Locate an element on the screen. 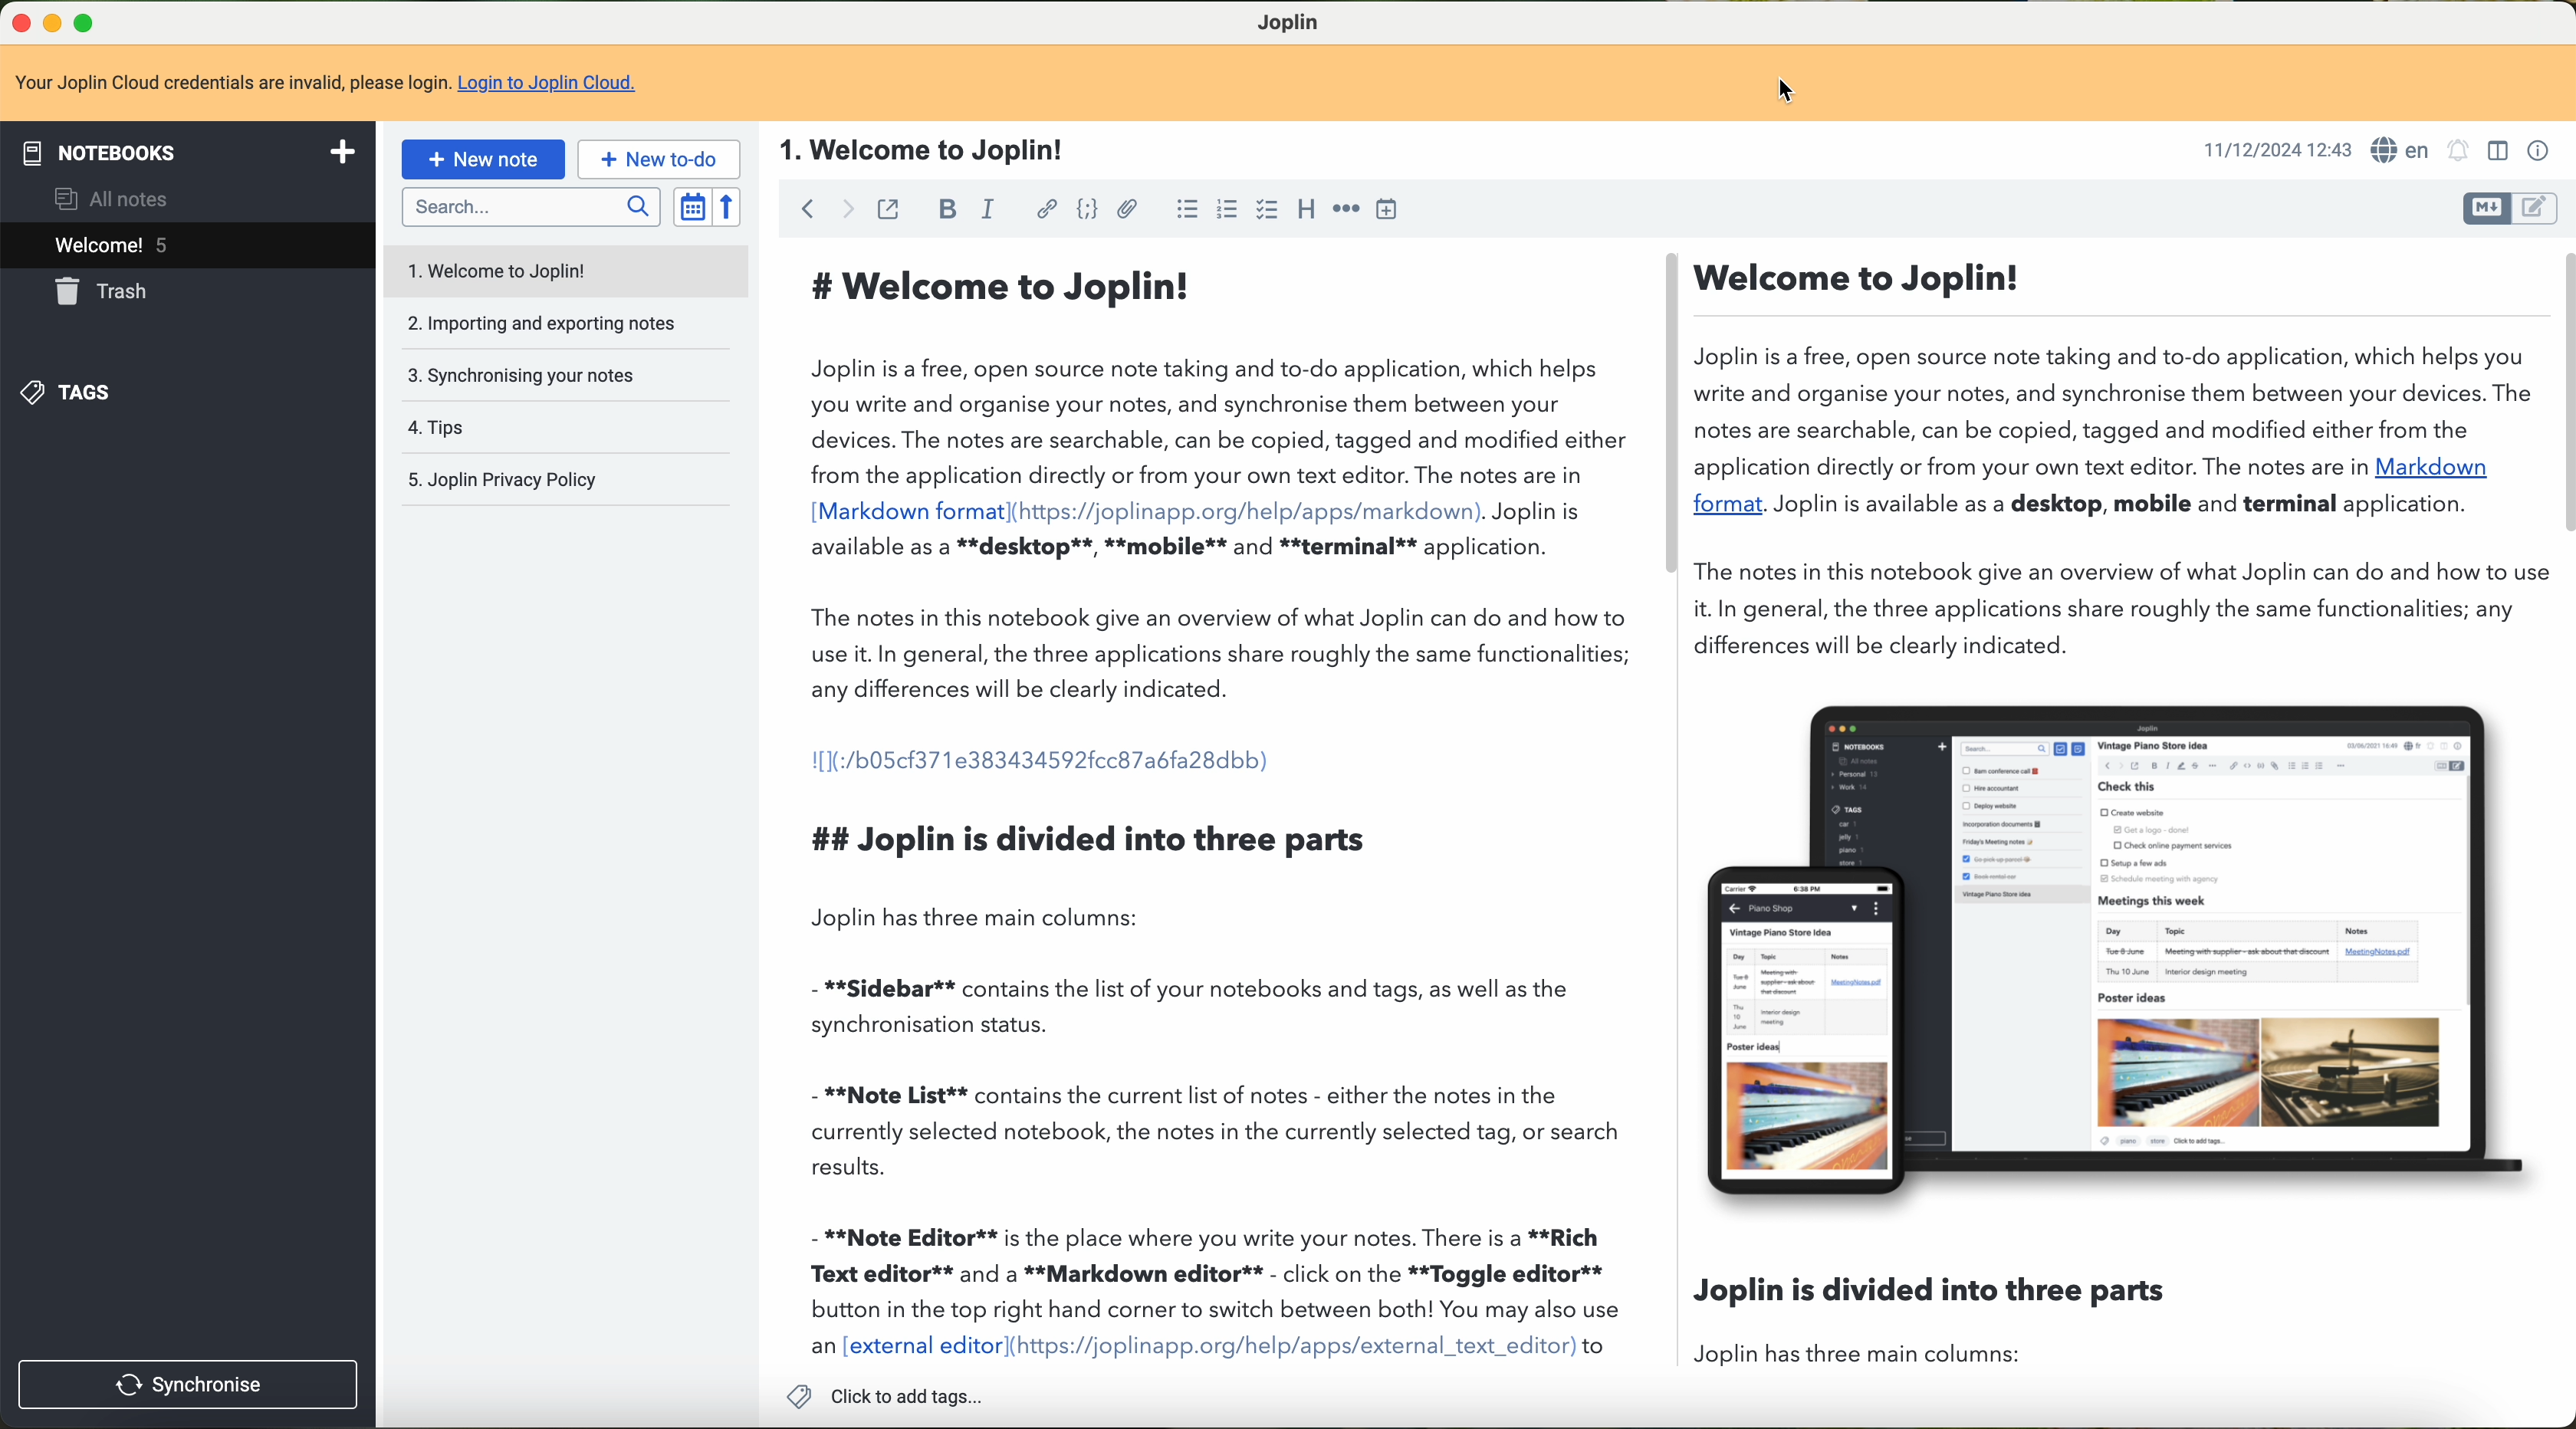 The height and width of the screenshot is (1429, 2576). language is located at coordinates (2404, 150).